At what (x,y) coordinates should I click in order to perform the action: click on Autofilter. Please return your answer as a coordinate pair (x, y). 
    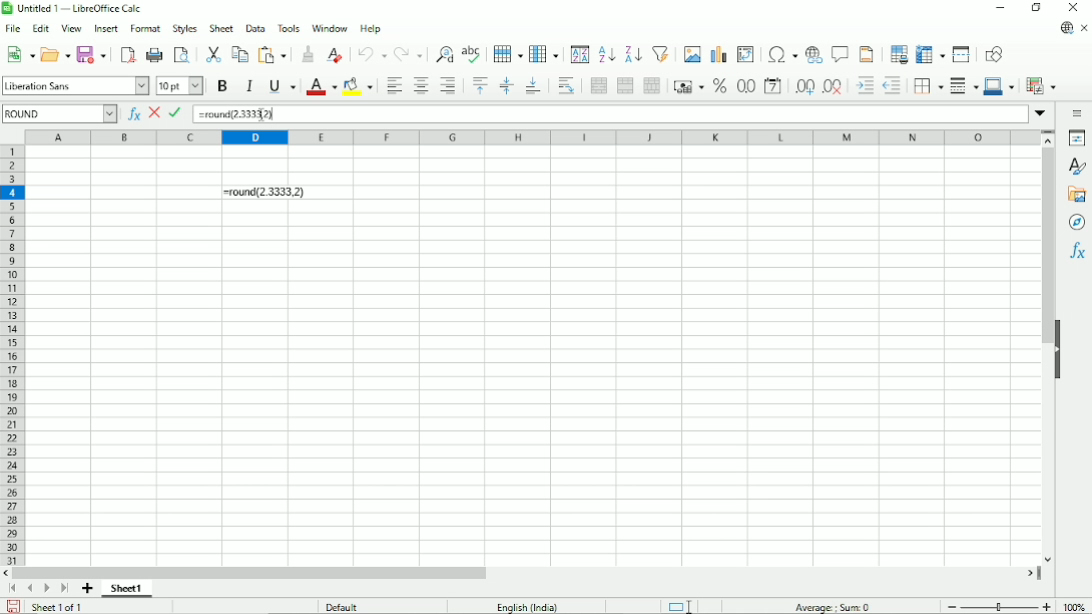
    Looking at the image, I should click on (661, 53).